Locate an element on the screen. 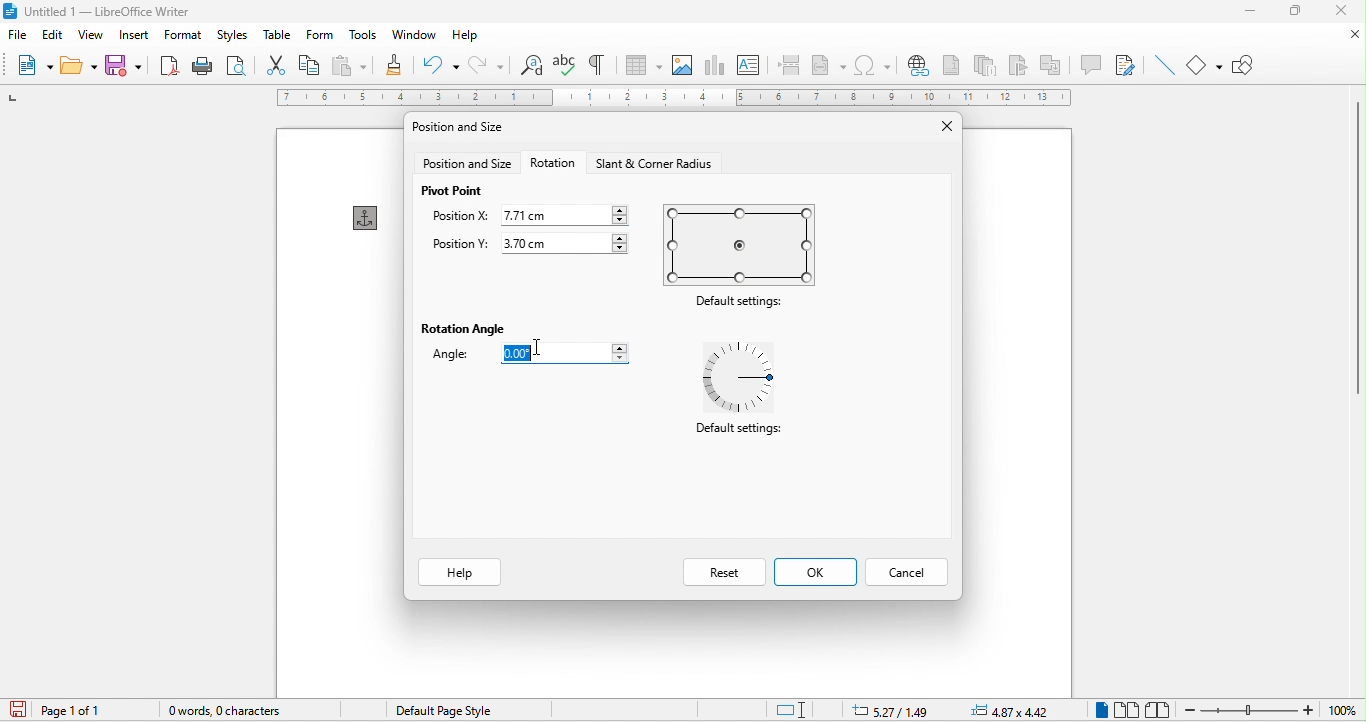  window is located at coordinates (415, 35).